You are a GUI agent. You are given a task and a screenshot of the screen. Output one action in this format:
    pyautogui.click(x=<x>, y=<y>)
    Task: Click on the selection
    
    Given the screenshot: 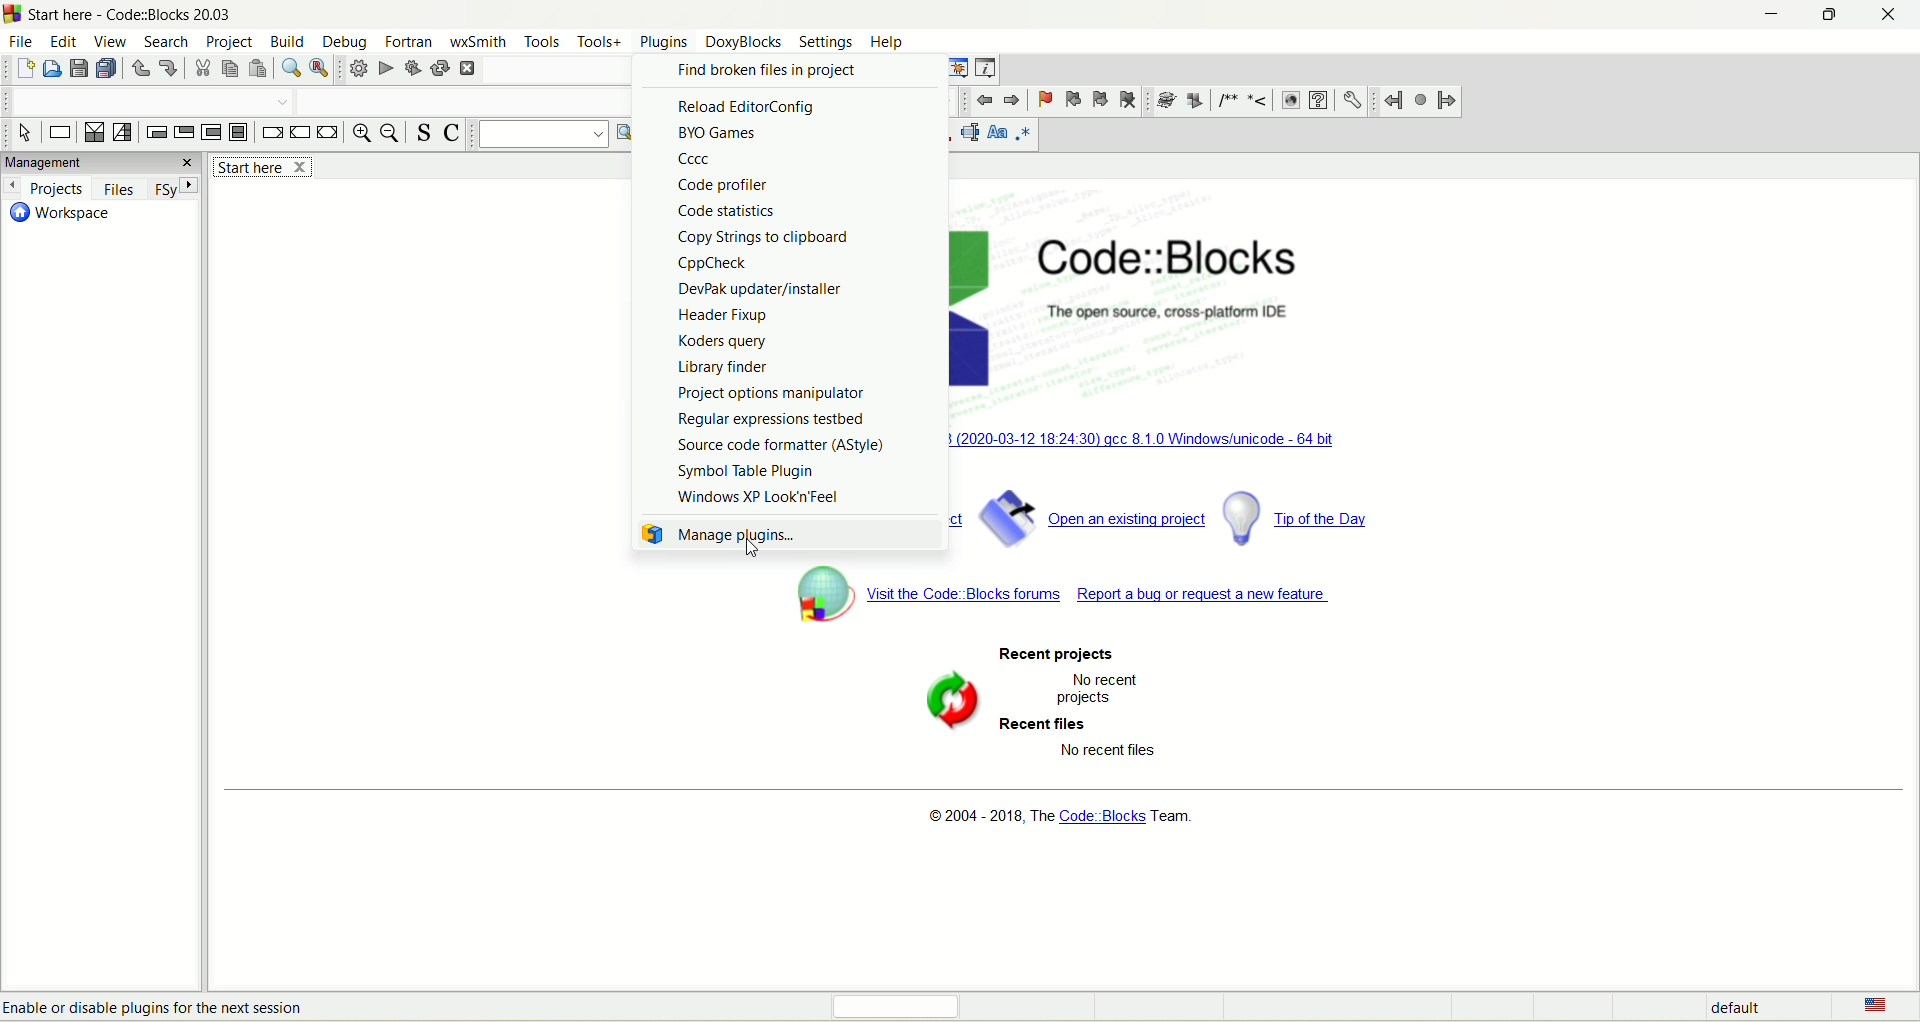 What is the action you would take?
    pyautogui.click(x=122, y=131)
    